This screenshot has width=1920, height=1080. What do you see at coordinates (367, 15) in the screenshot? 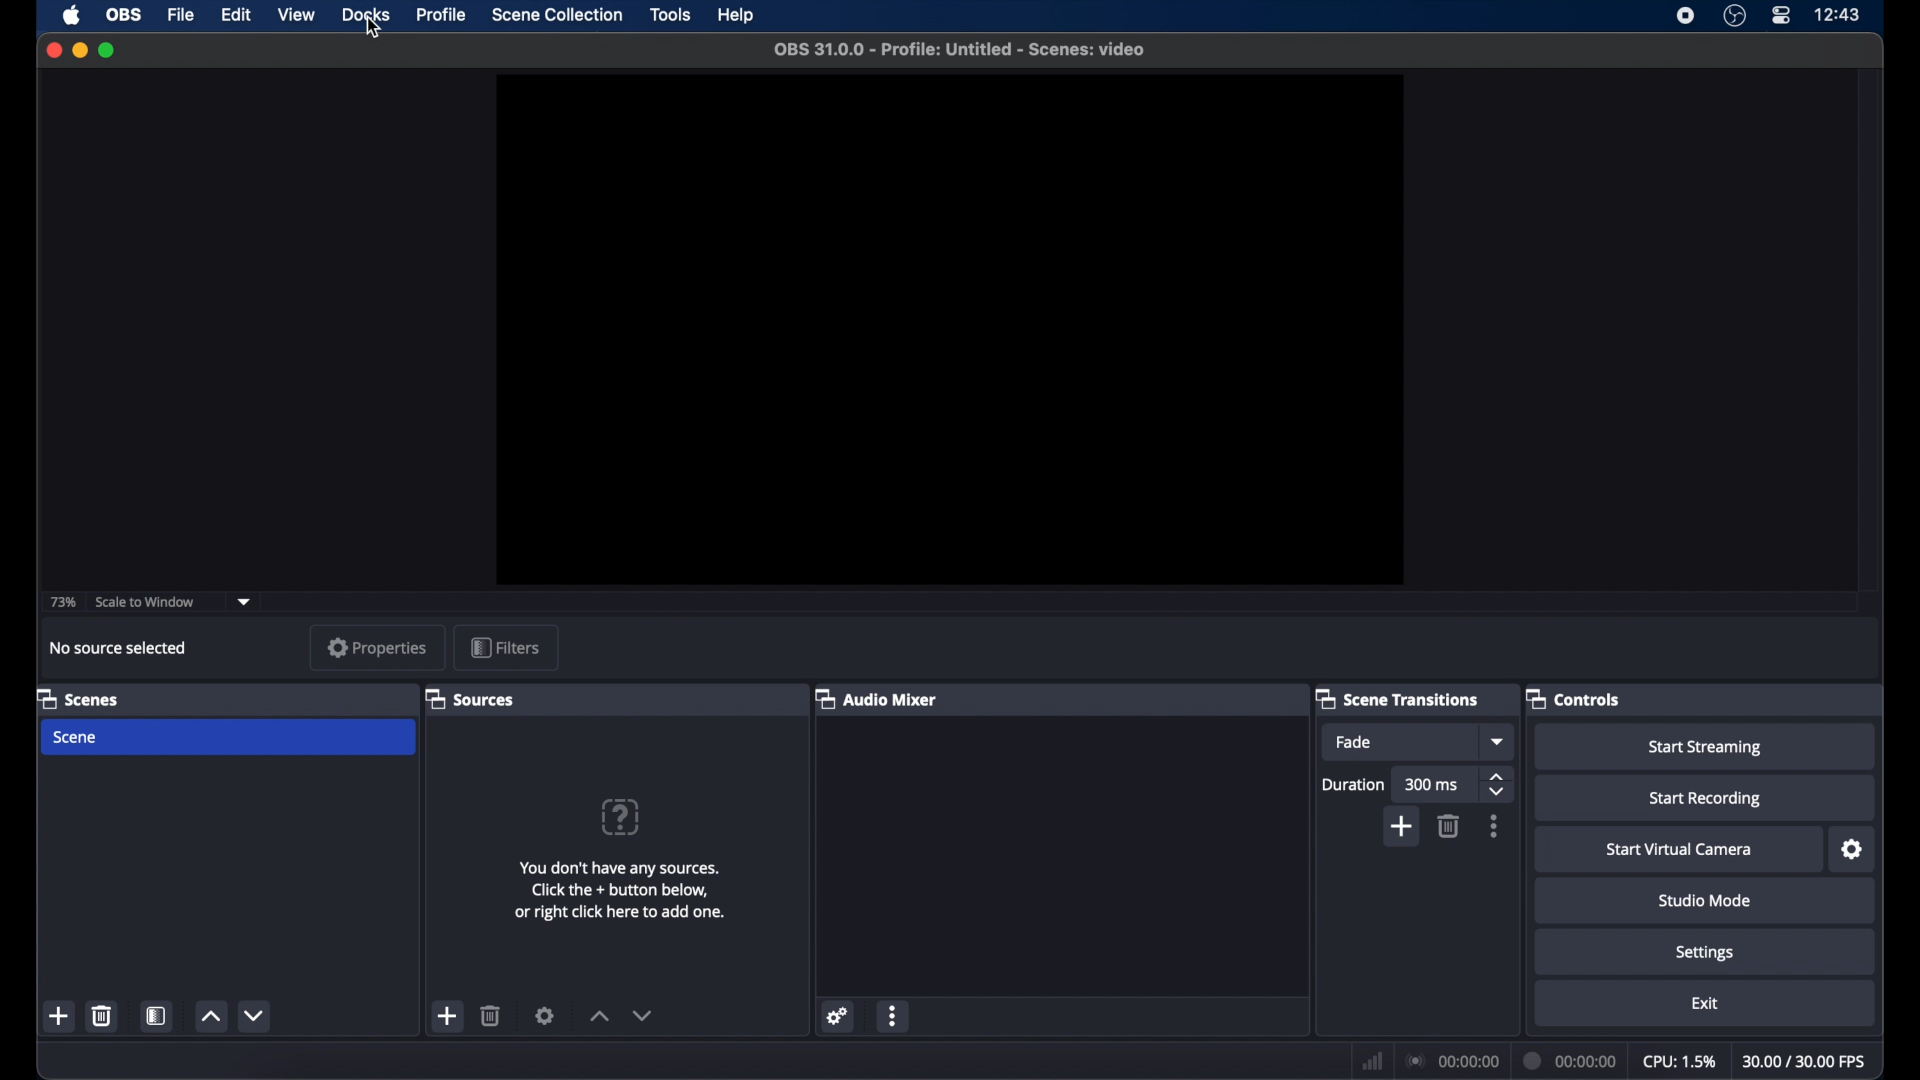
I see `docks` at bounding box center [367, 15].